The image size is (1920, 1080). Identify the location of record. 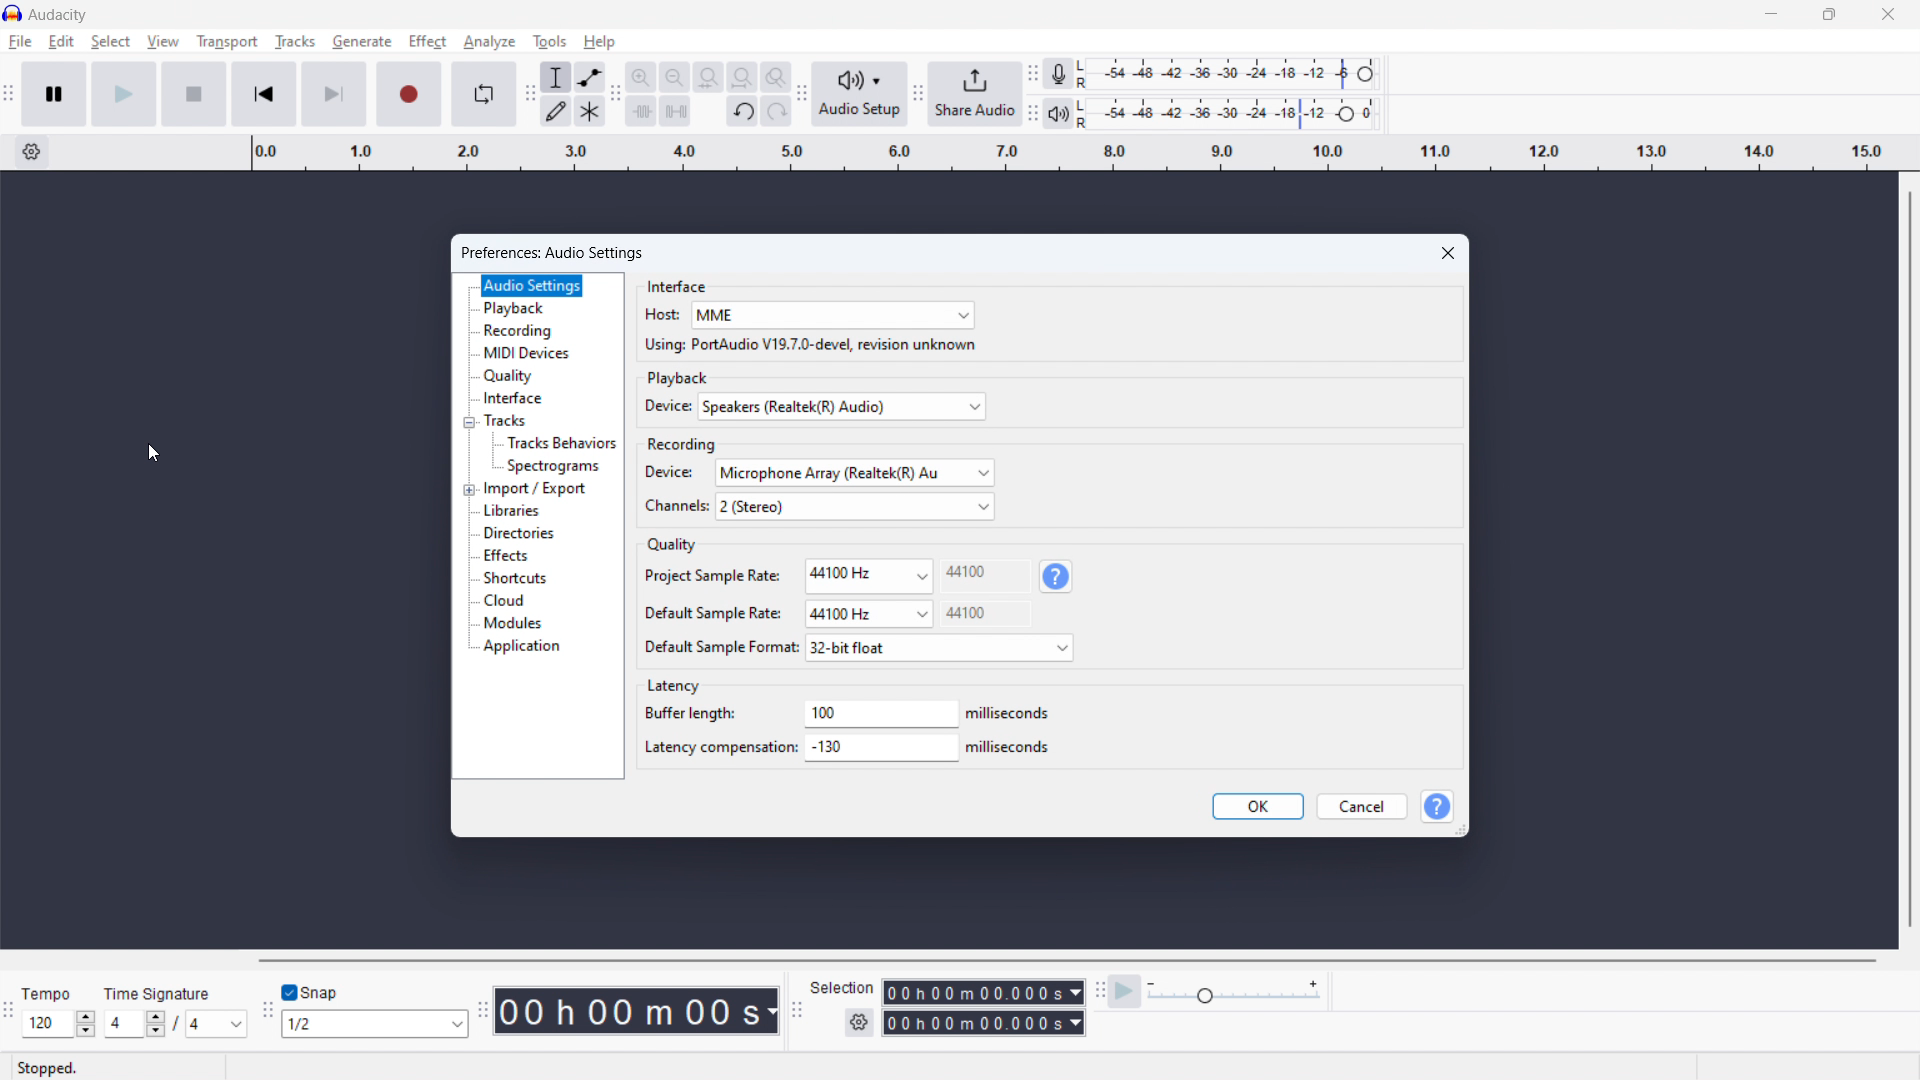
(409, 94).